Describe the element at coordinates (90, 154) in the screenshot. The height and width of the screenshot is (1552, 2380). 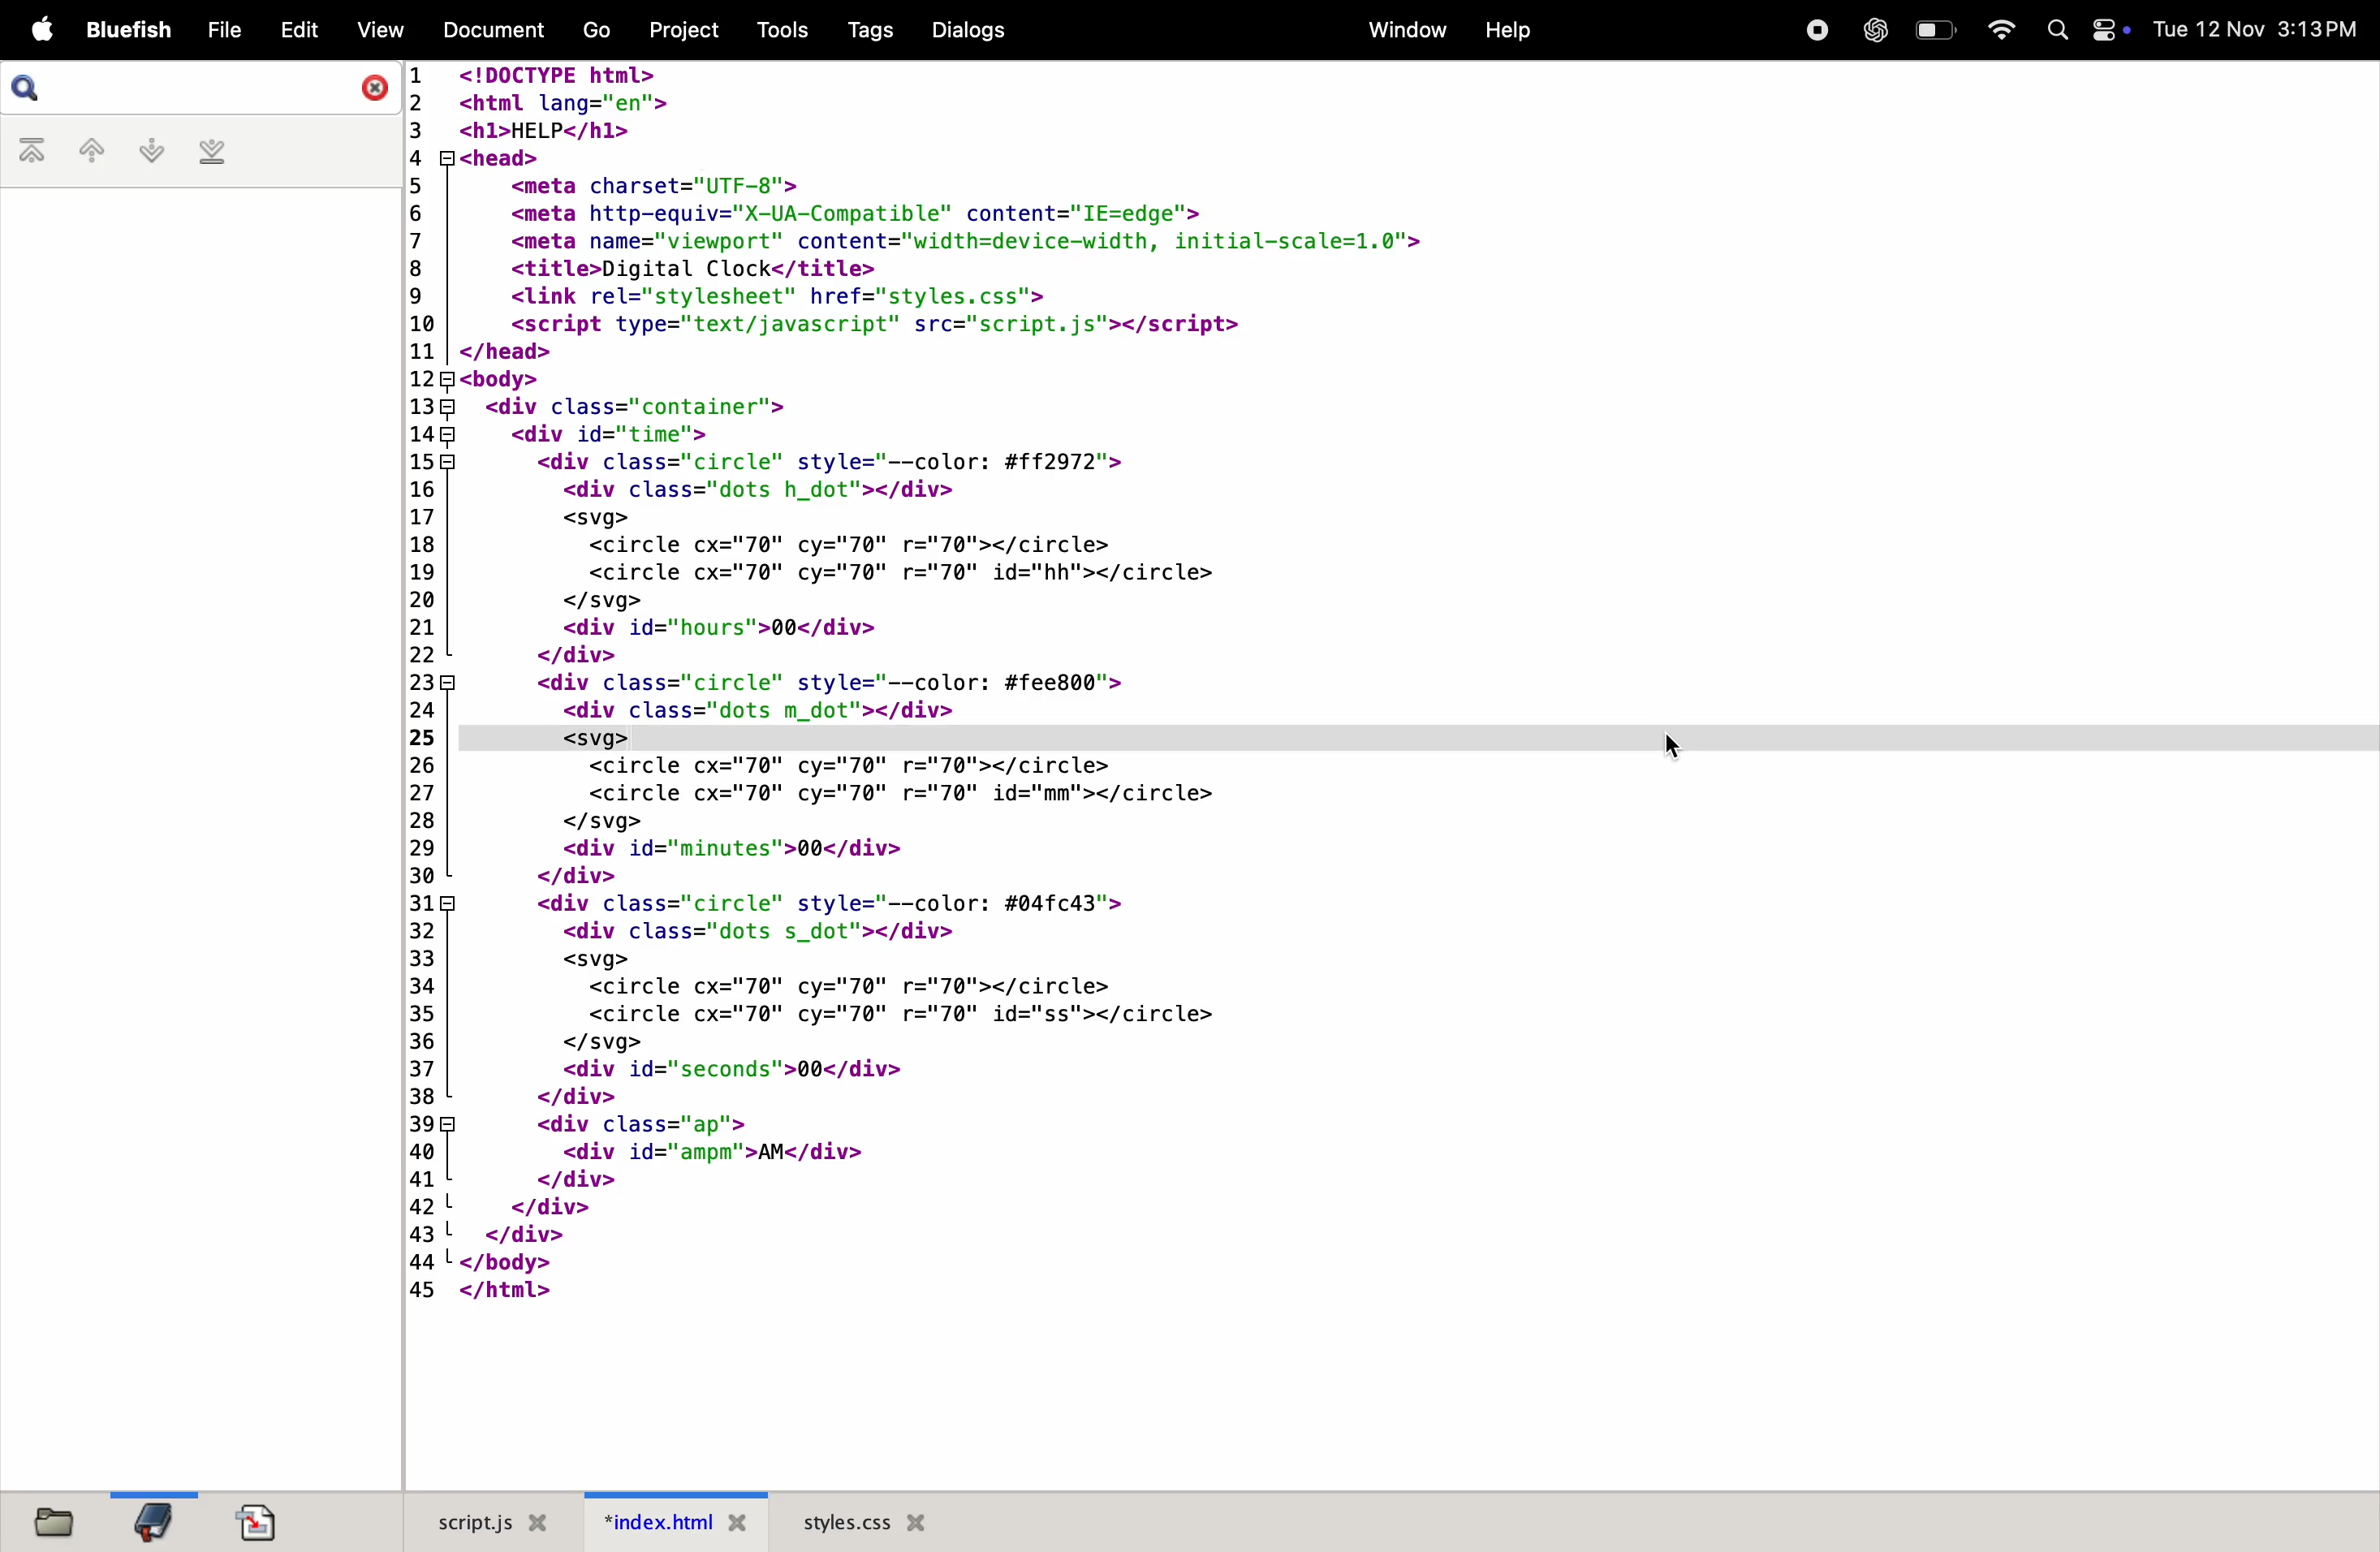
I see `previous book mark` at that location.